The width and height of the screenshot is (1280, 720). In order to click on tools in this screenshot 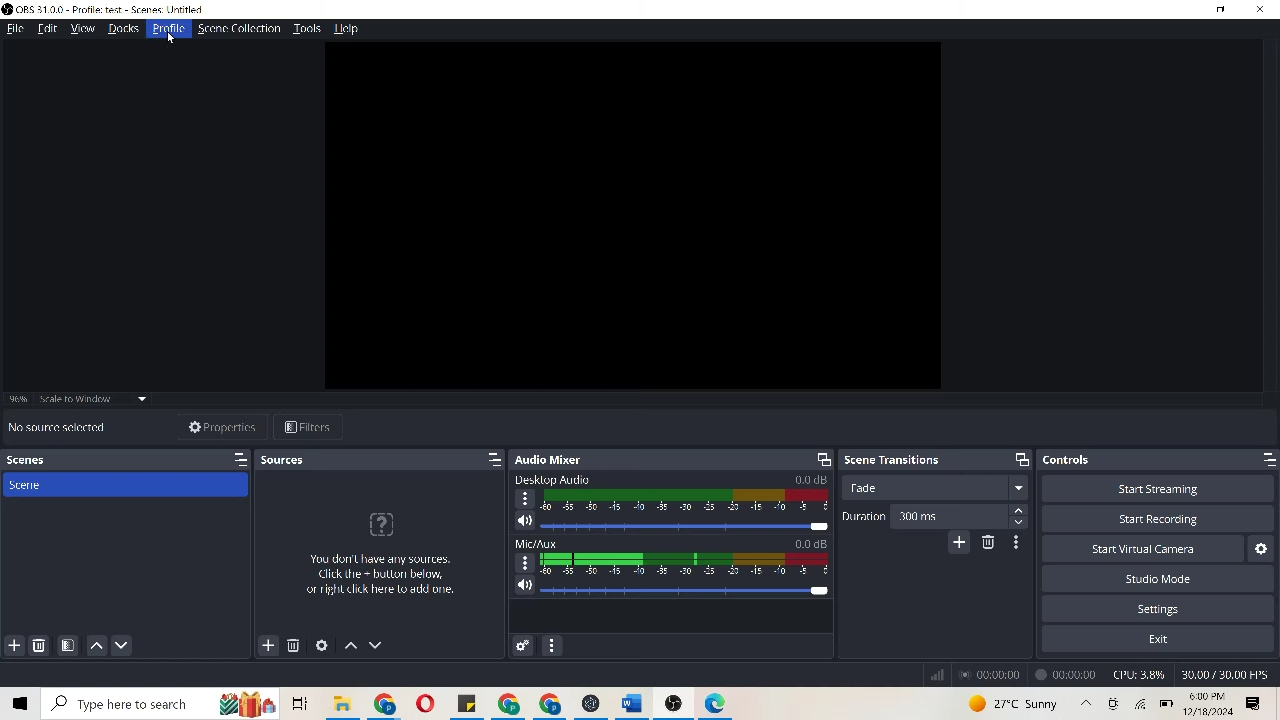, I will do `click(309, 28)`.